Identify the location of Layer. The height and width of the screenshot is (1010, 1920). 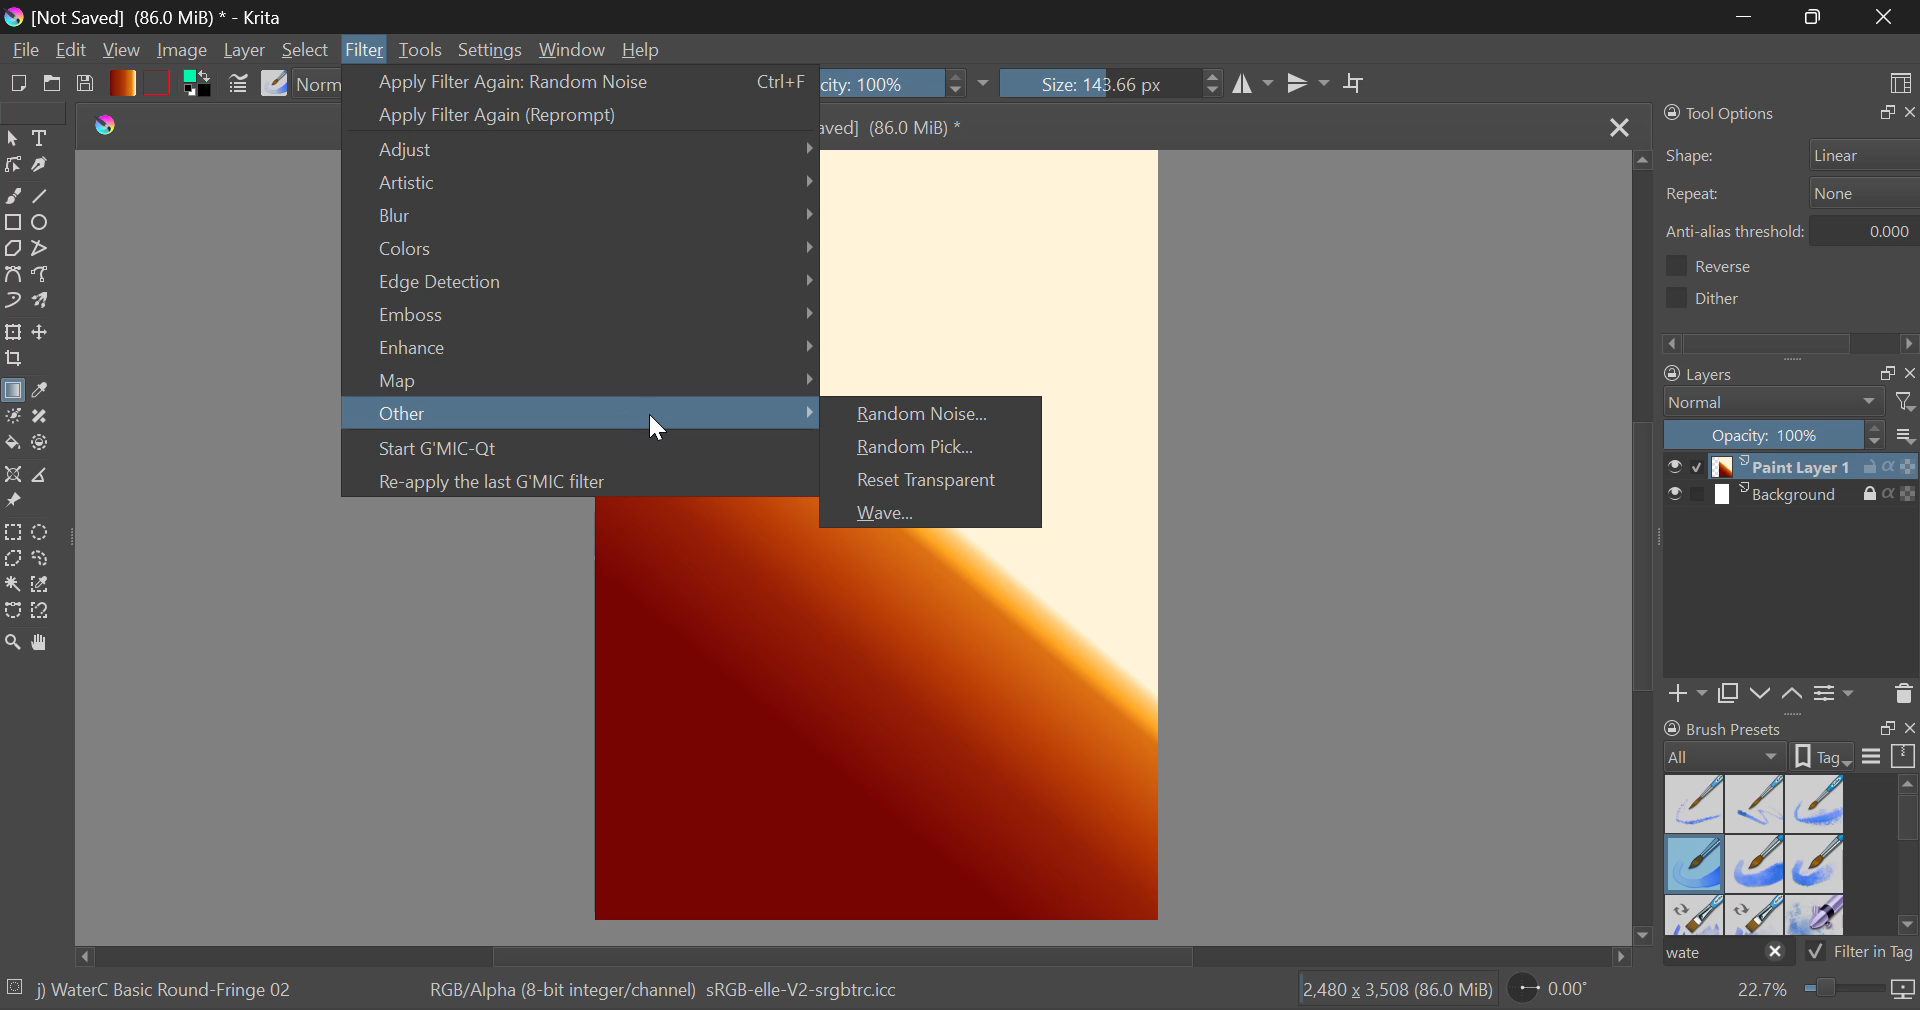
(247, 50).